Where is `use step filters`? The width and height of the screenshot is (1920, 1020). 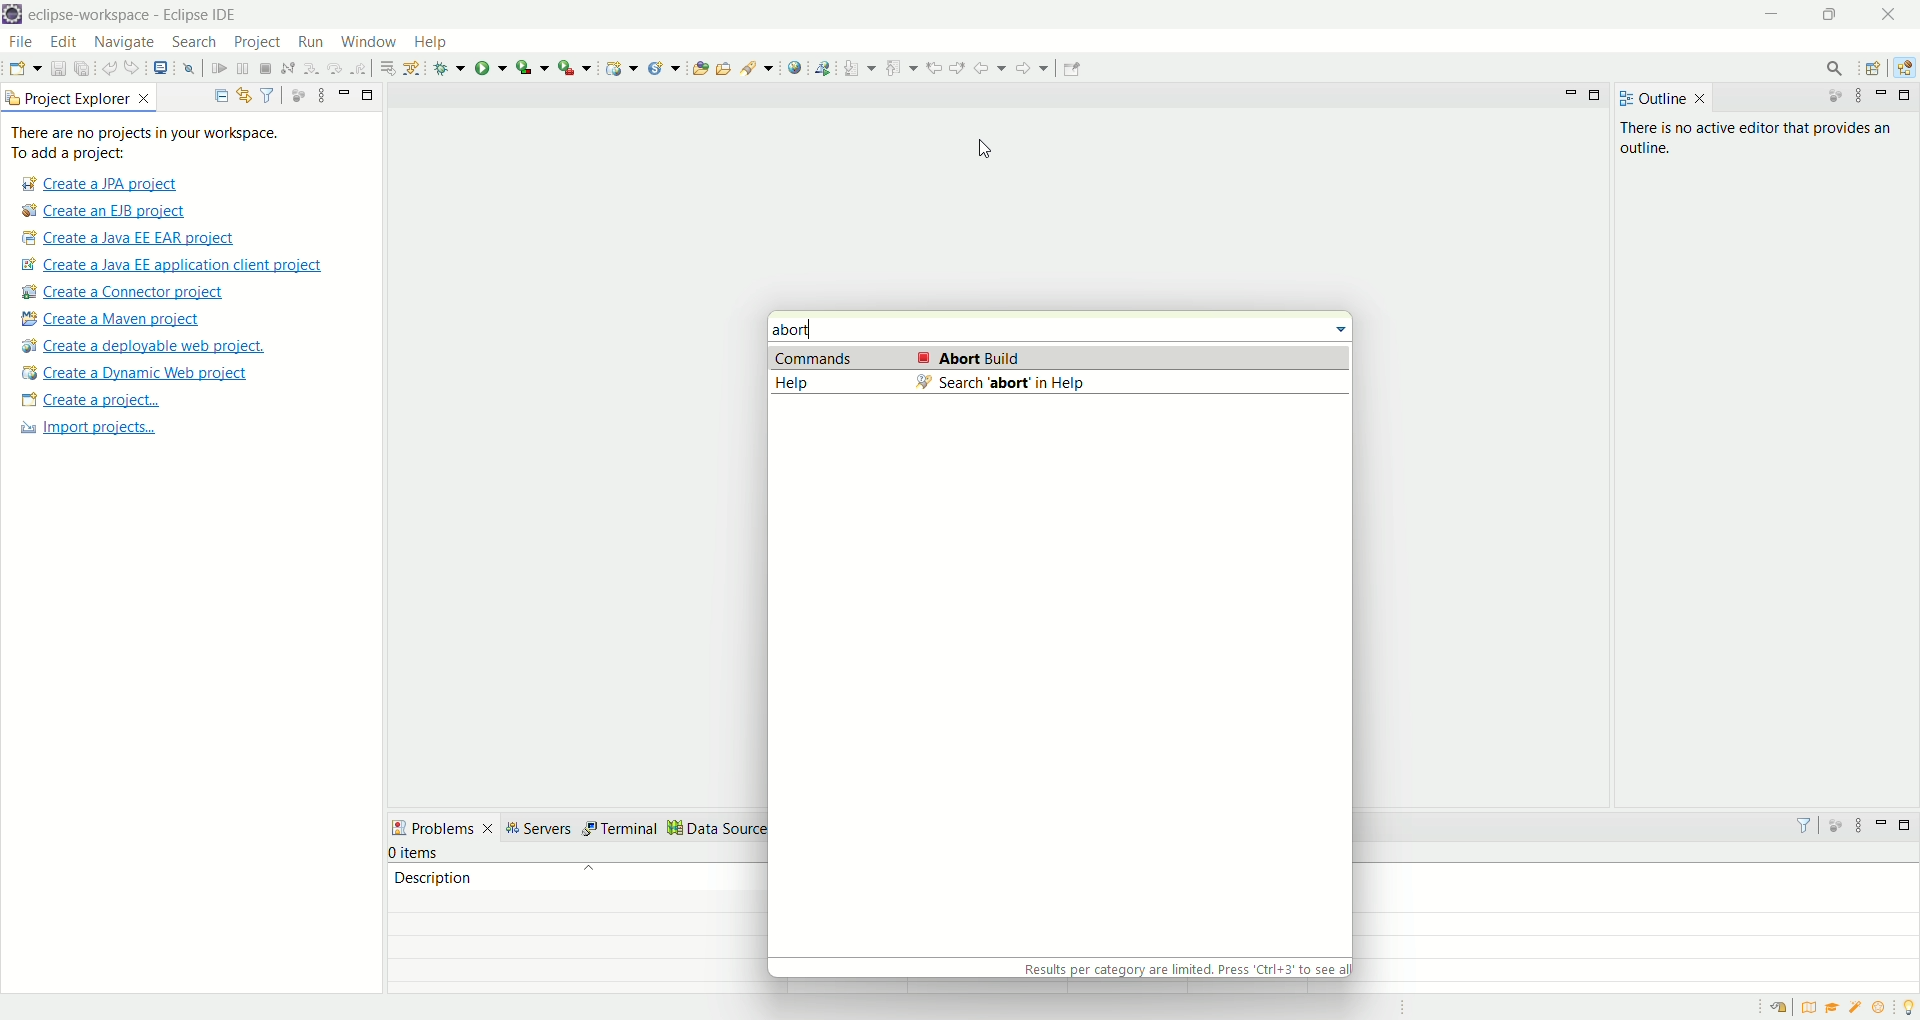
use step filters is located at coordinates (412, 67).